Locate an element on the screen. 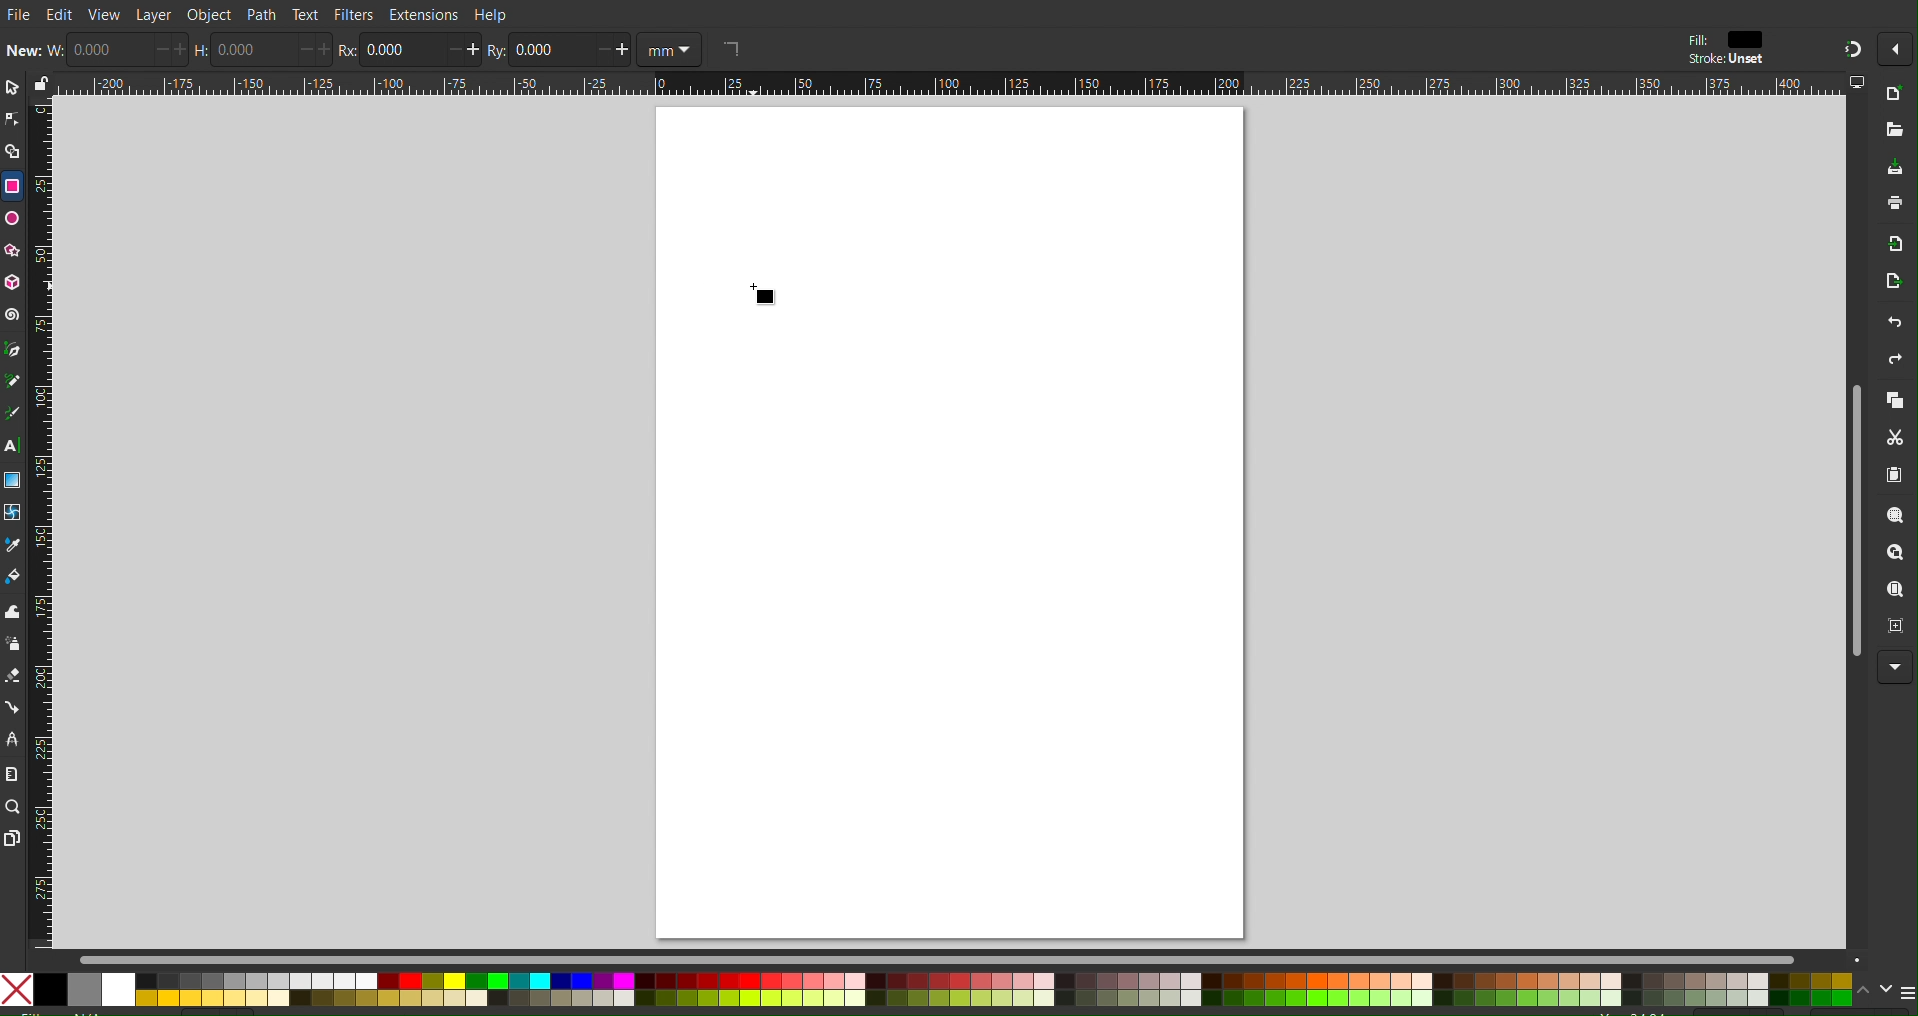  Fill Color is located at coordinates (13, 580).